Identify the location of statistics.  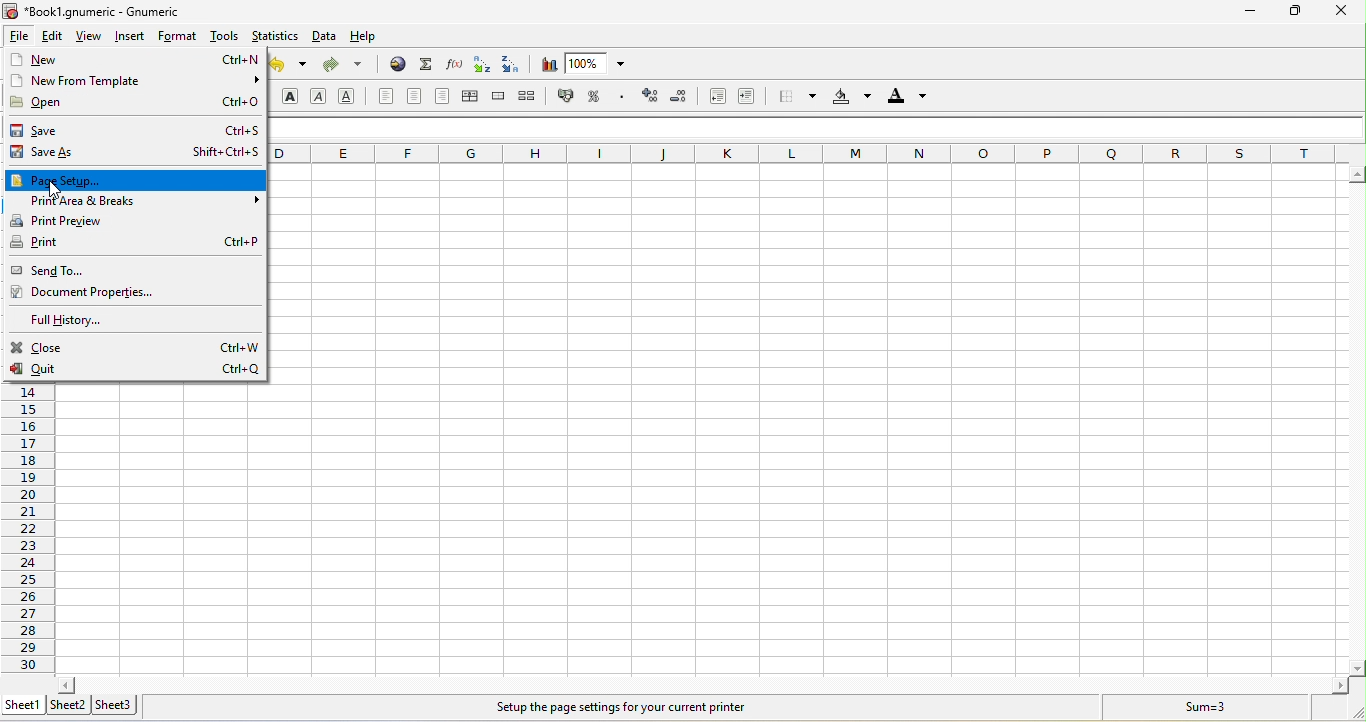
(275, 37).